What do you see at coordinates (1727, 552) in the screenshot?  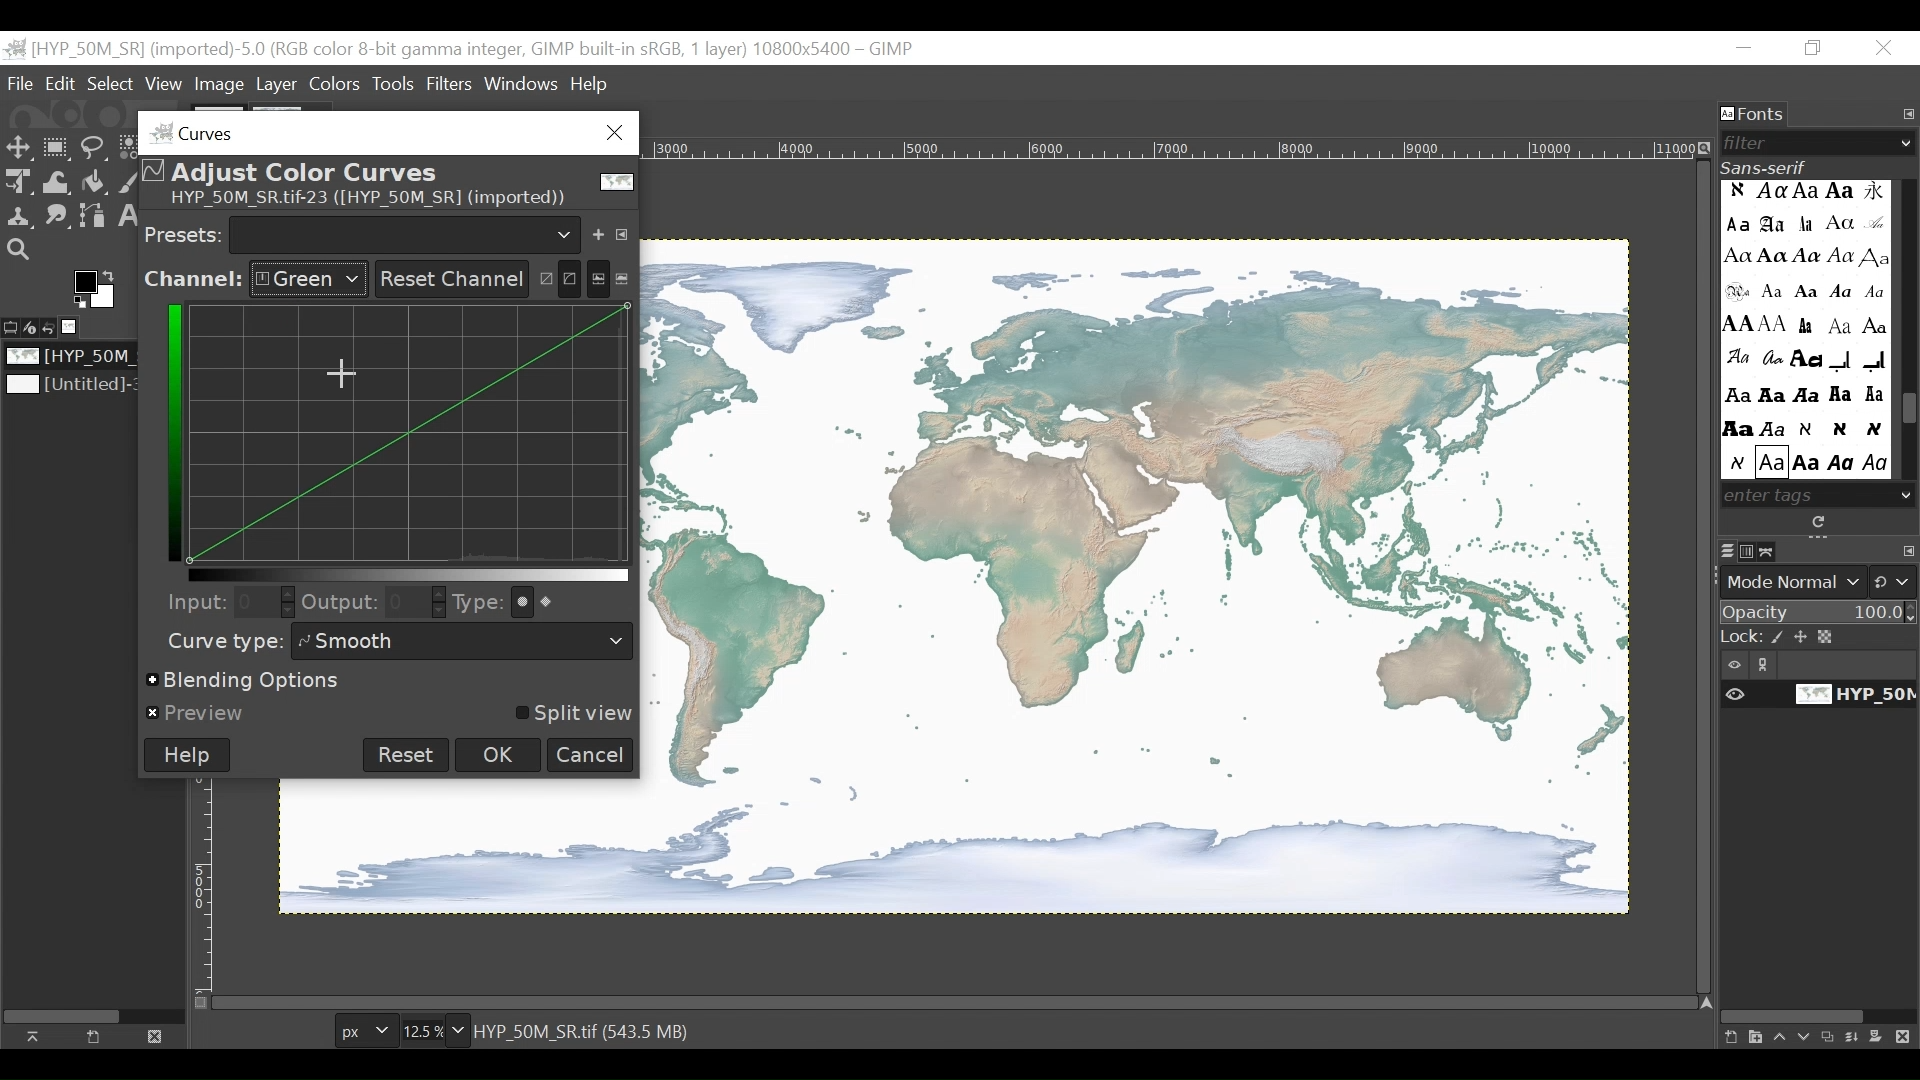 I see `Layers` at bounding box center [1727, 552].